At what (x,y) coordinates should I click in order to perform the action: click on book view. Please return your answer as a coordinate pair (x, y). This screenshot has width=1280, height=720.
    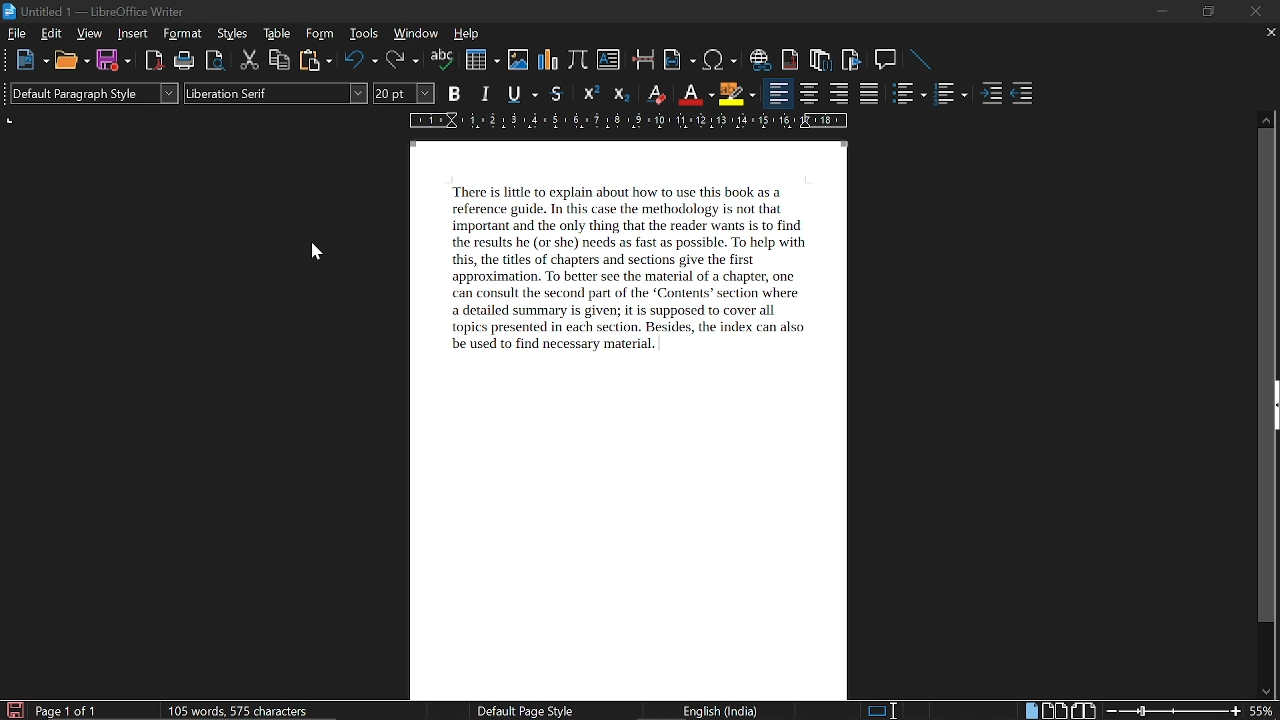
    Looking at the image, I should click on (1083, 711).